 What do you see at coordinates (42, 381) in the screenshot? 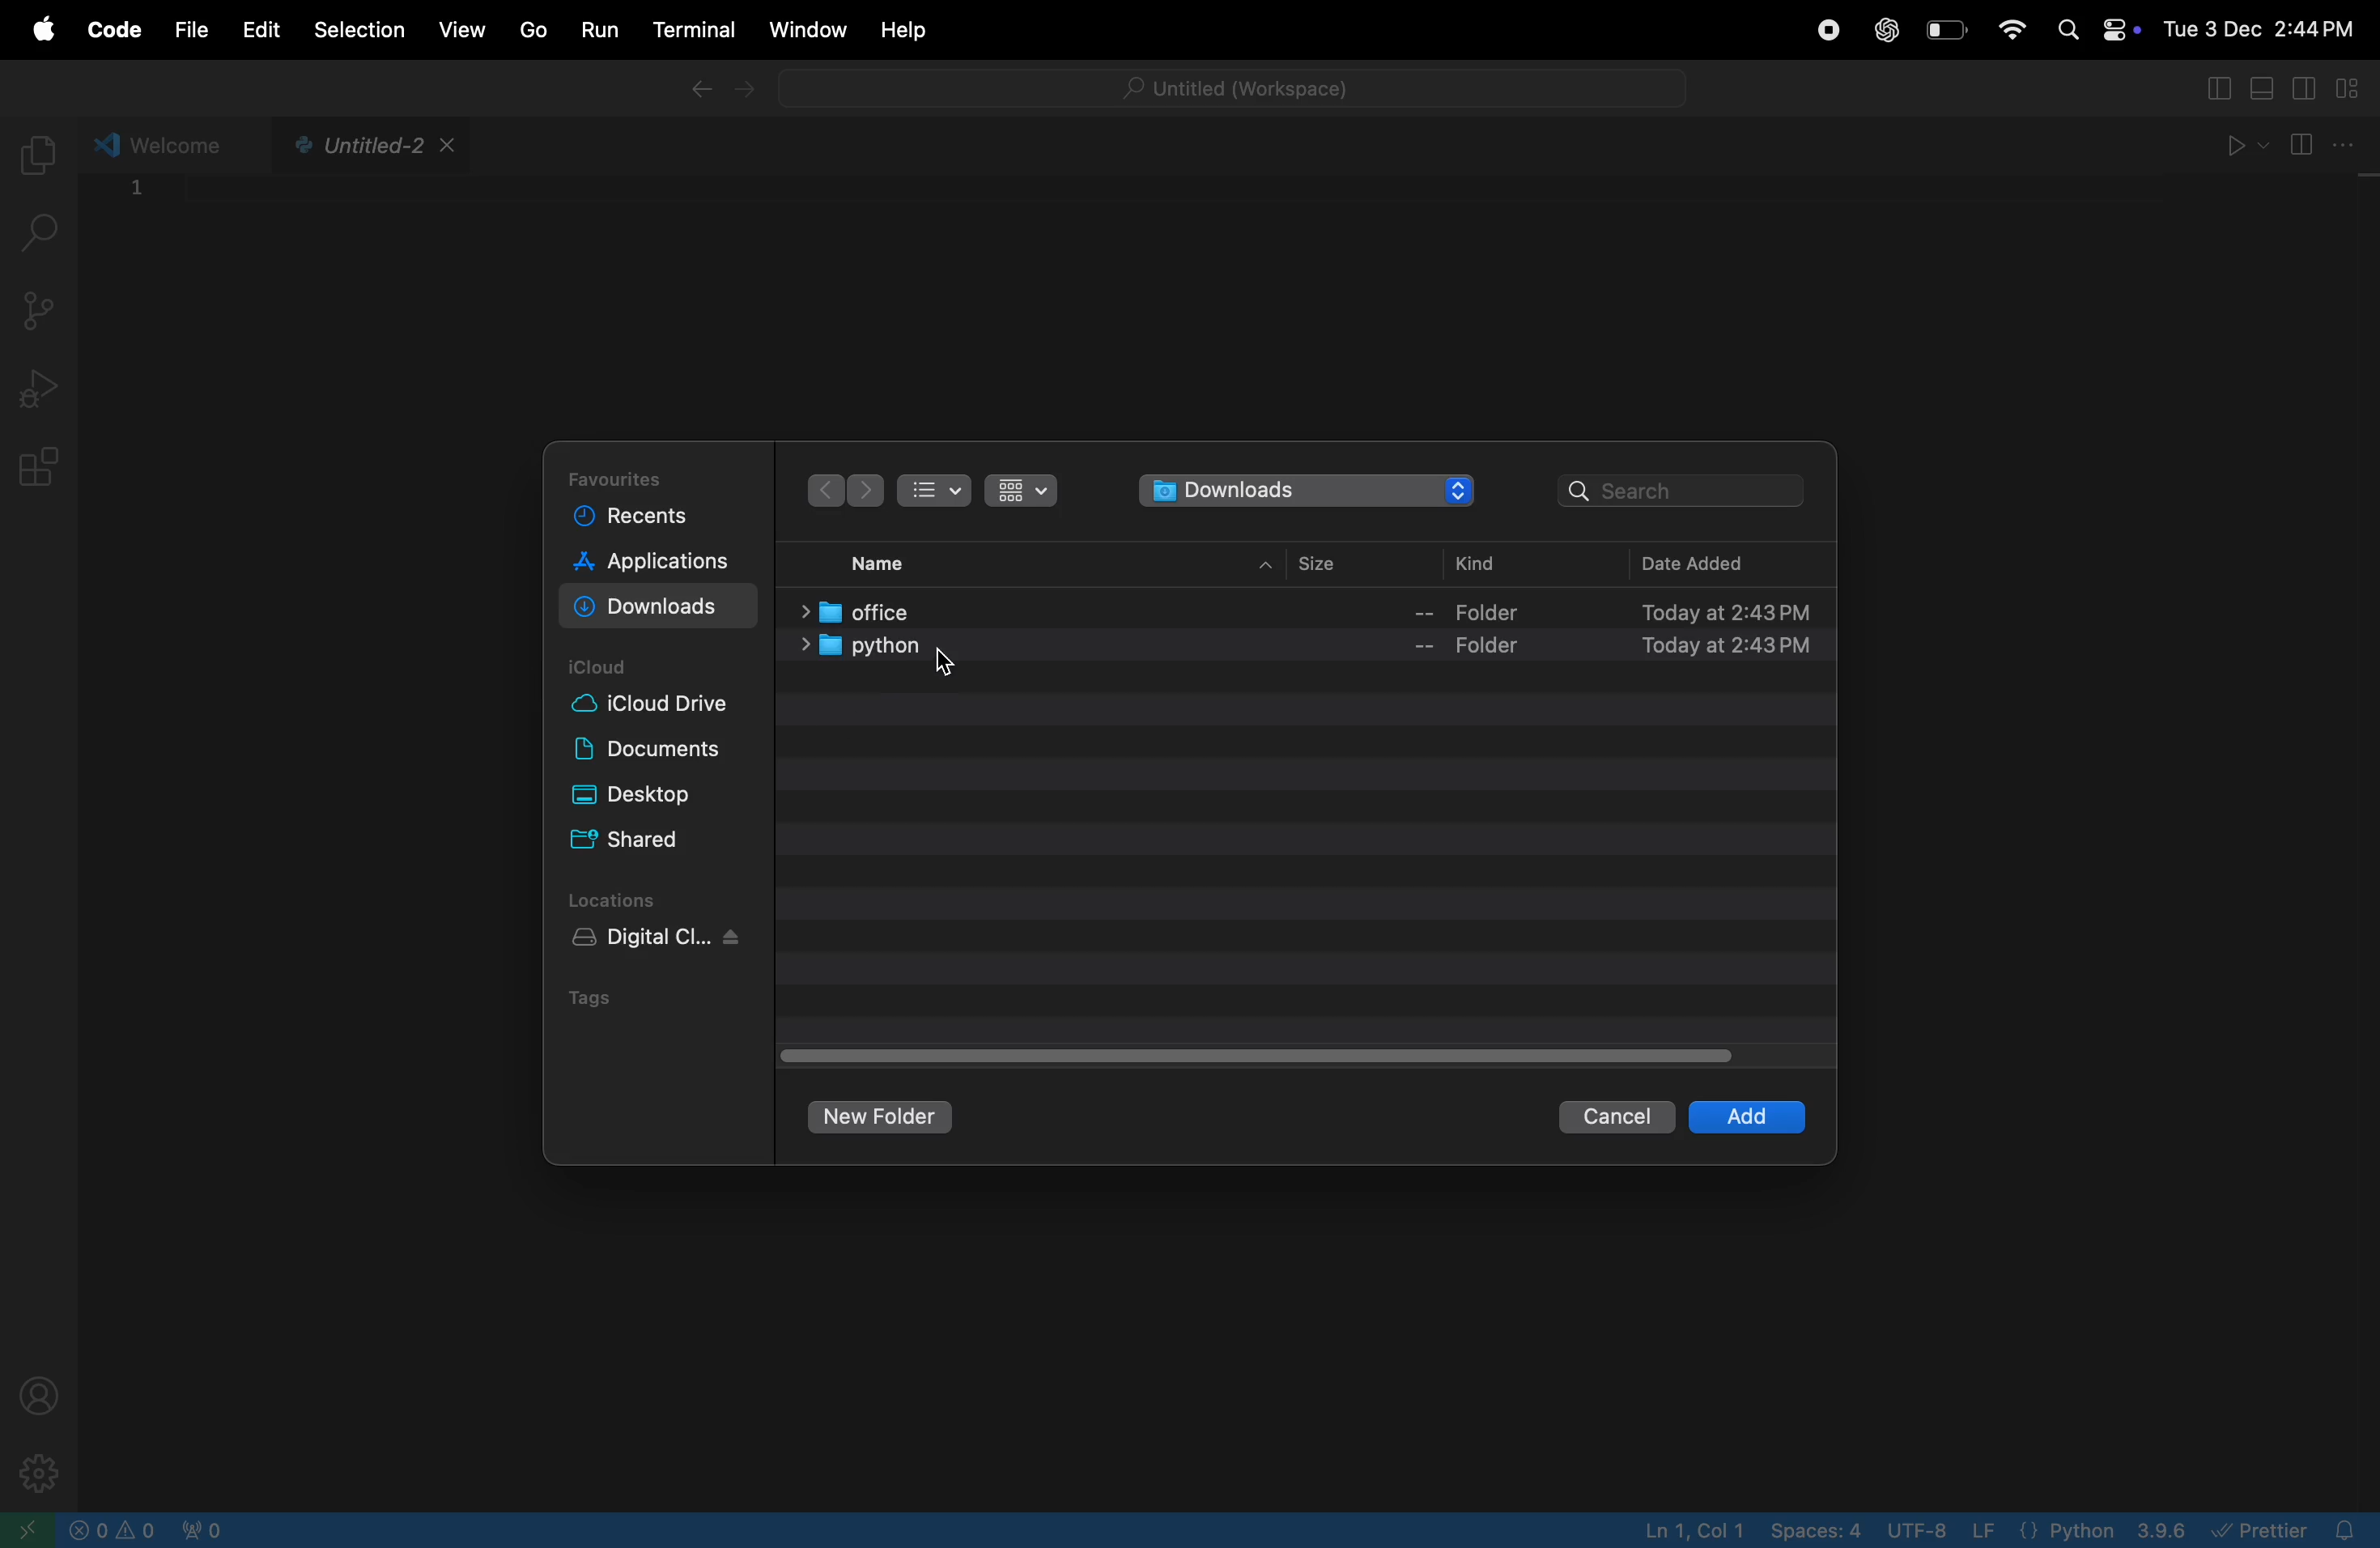
I see `run debug` at bounding box center [42, 381].